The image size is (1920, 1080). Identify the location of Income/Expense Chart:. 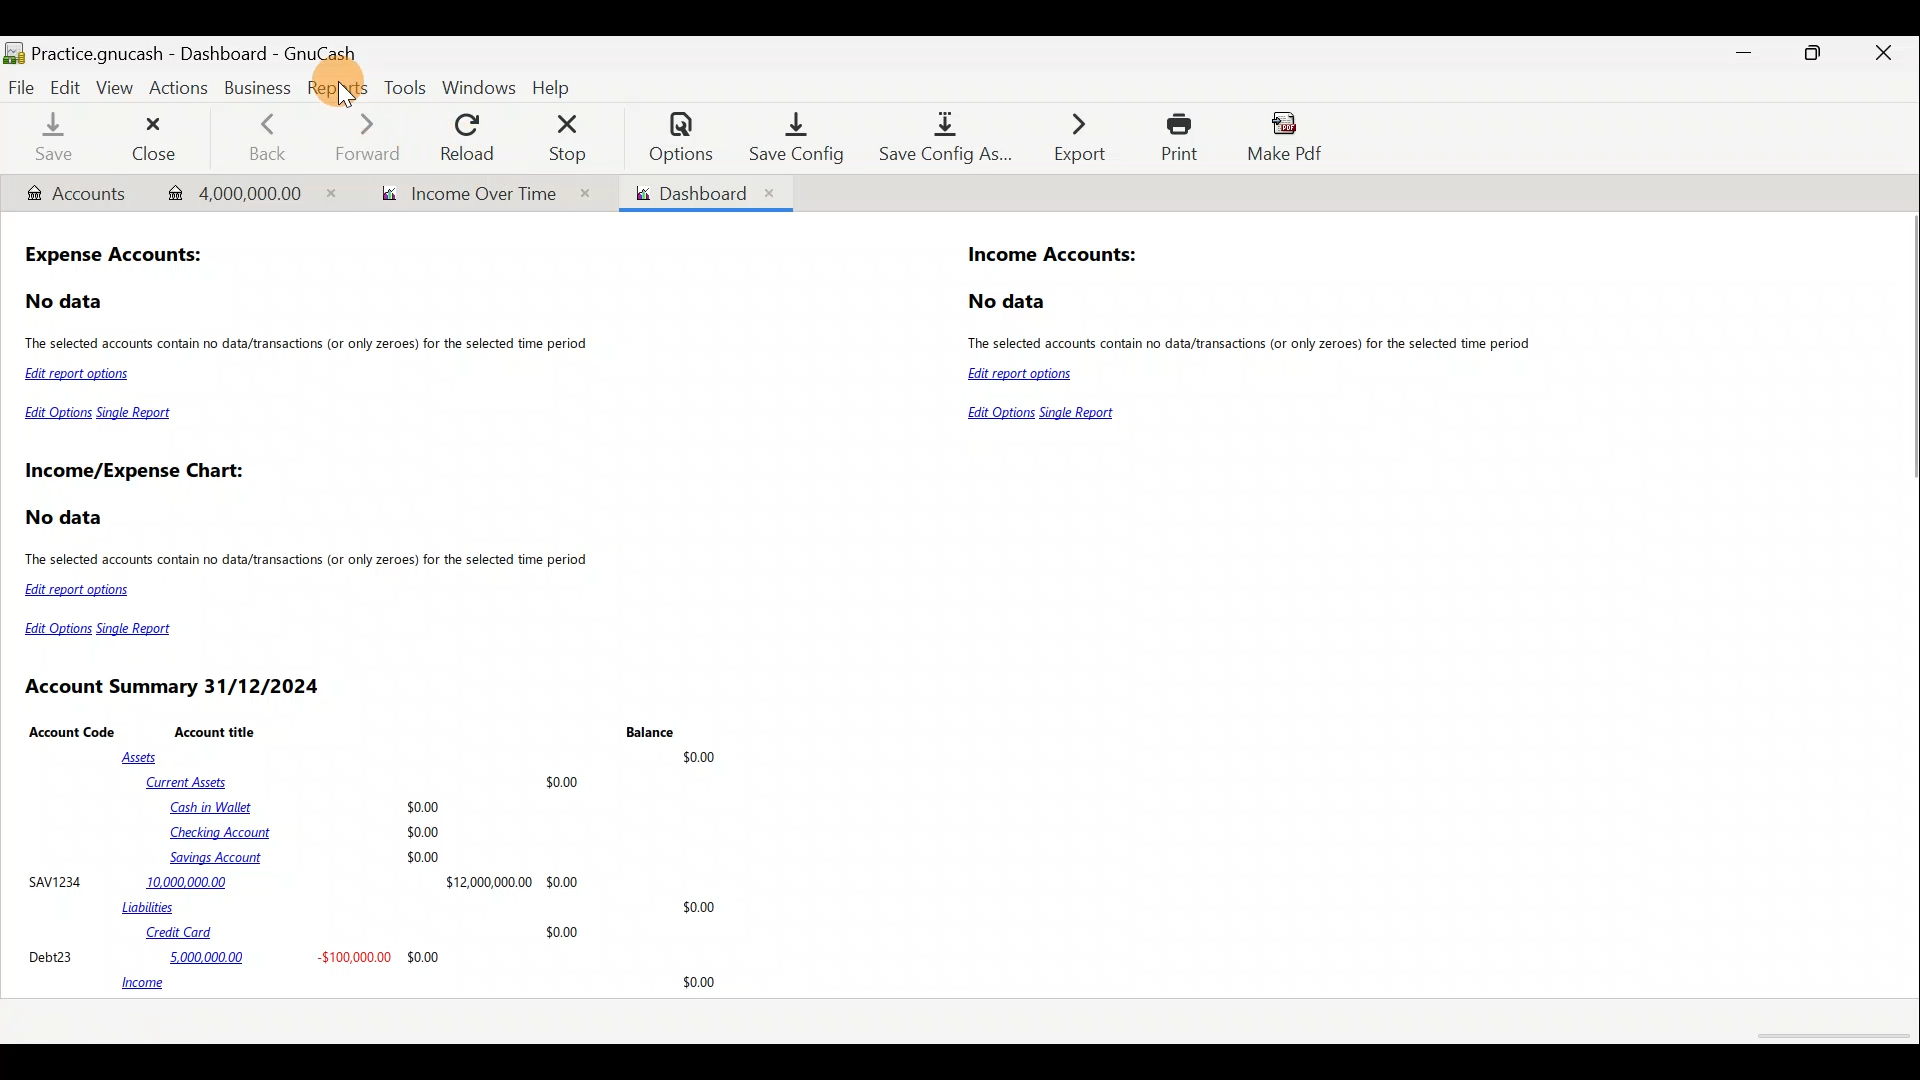
(134, 473).